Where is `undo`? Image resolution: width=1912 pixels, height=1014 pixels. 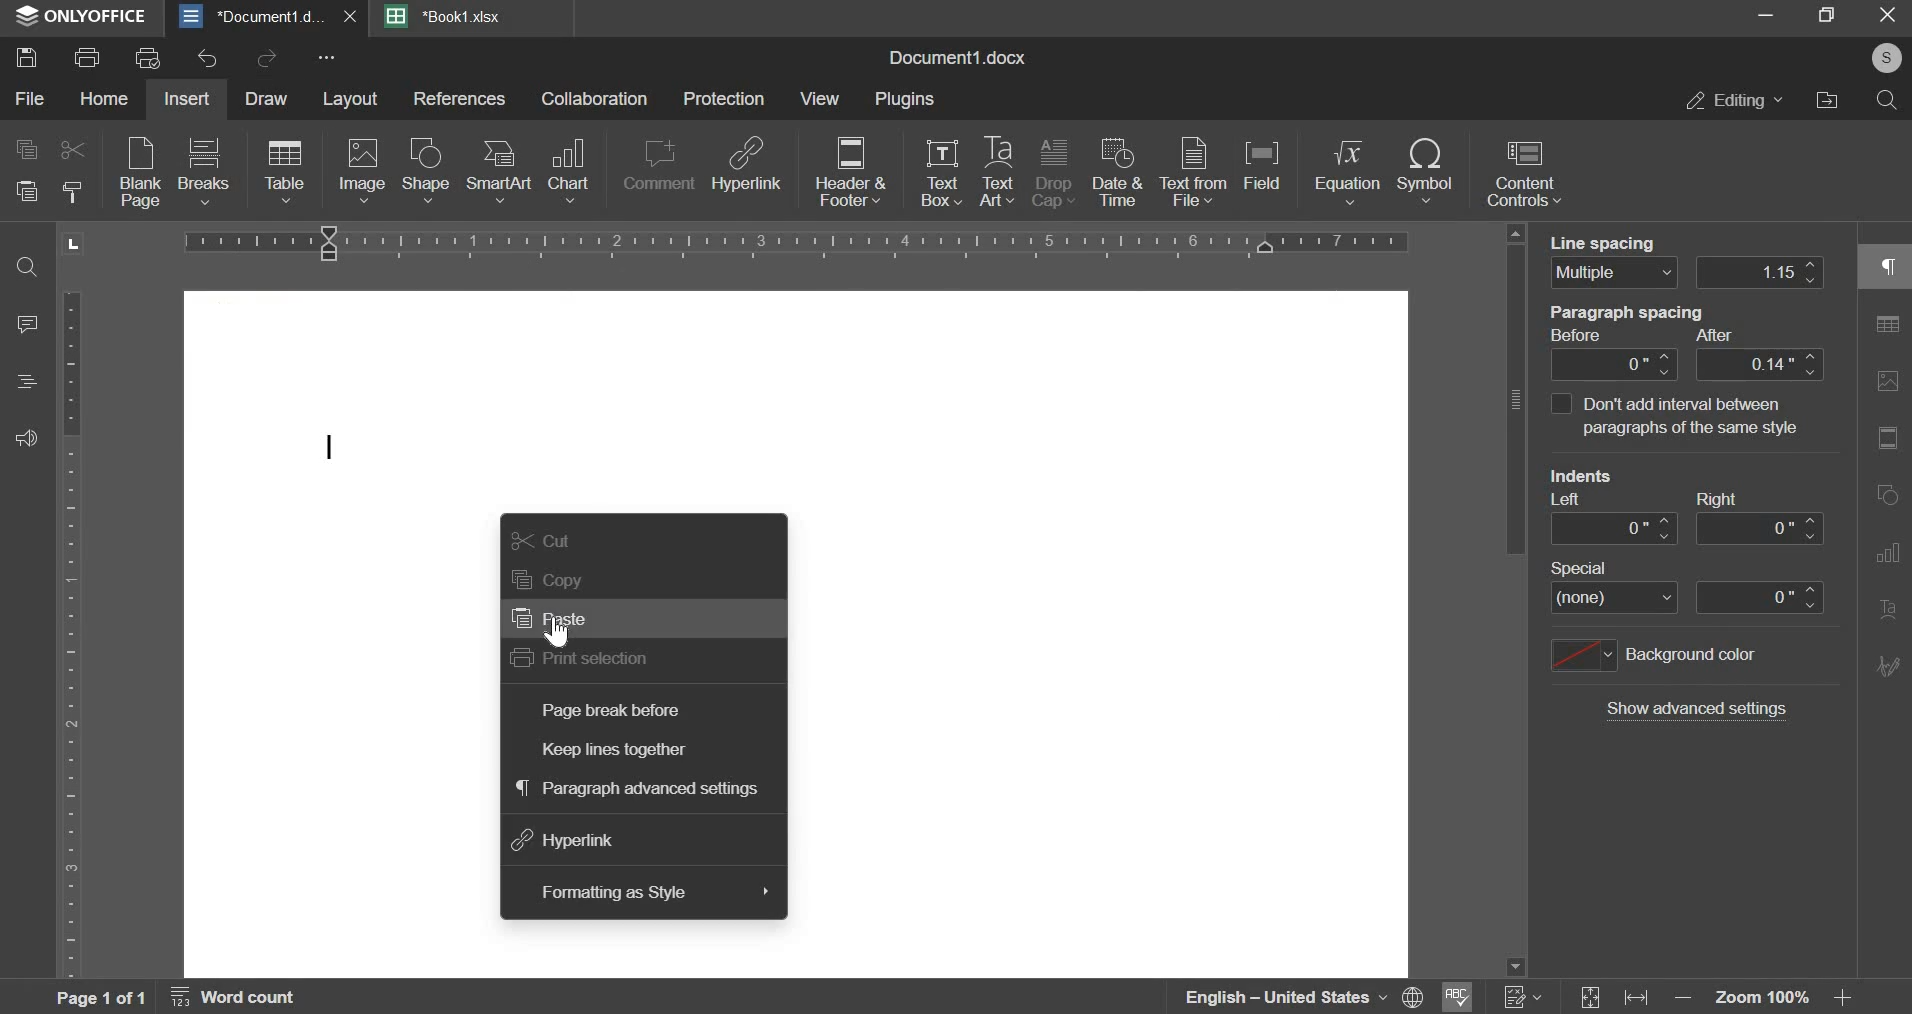
undo is located at coordinates (208, 58).